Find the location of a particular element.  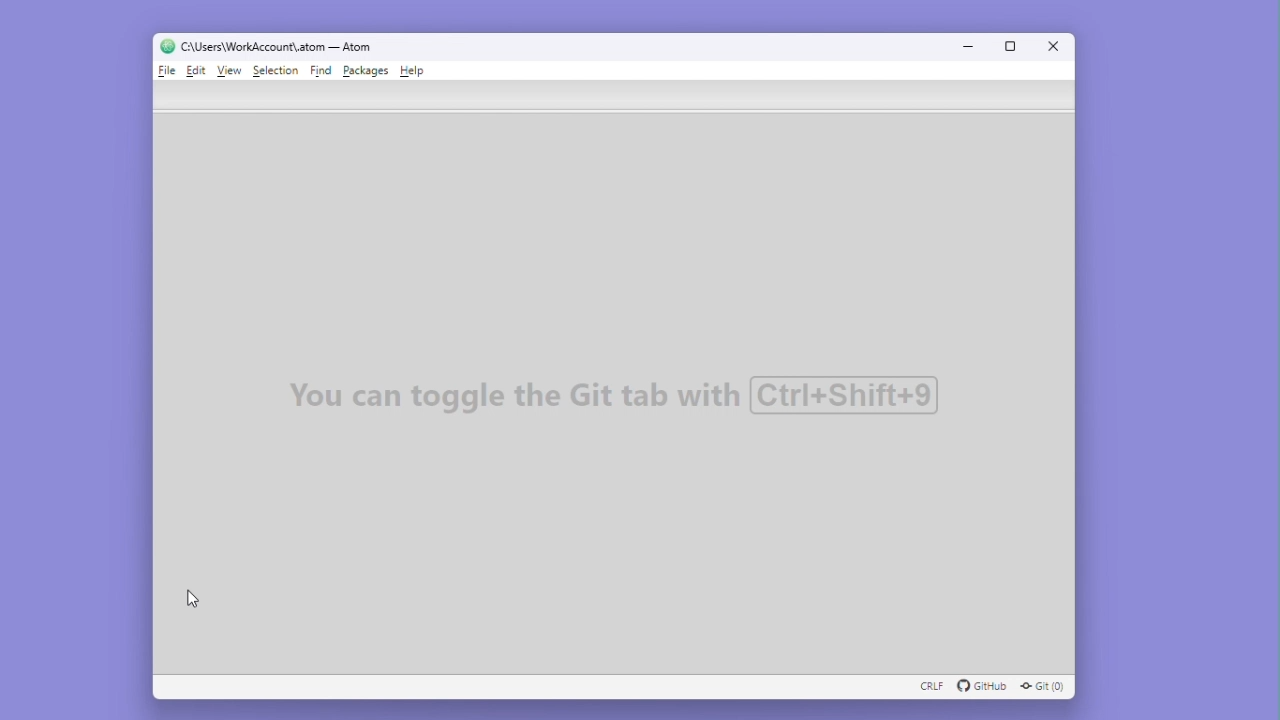

View is located at coordinates (232, 72).